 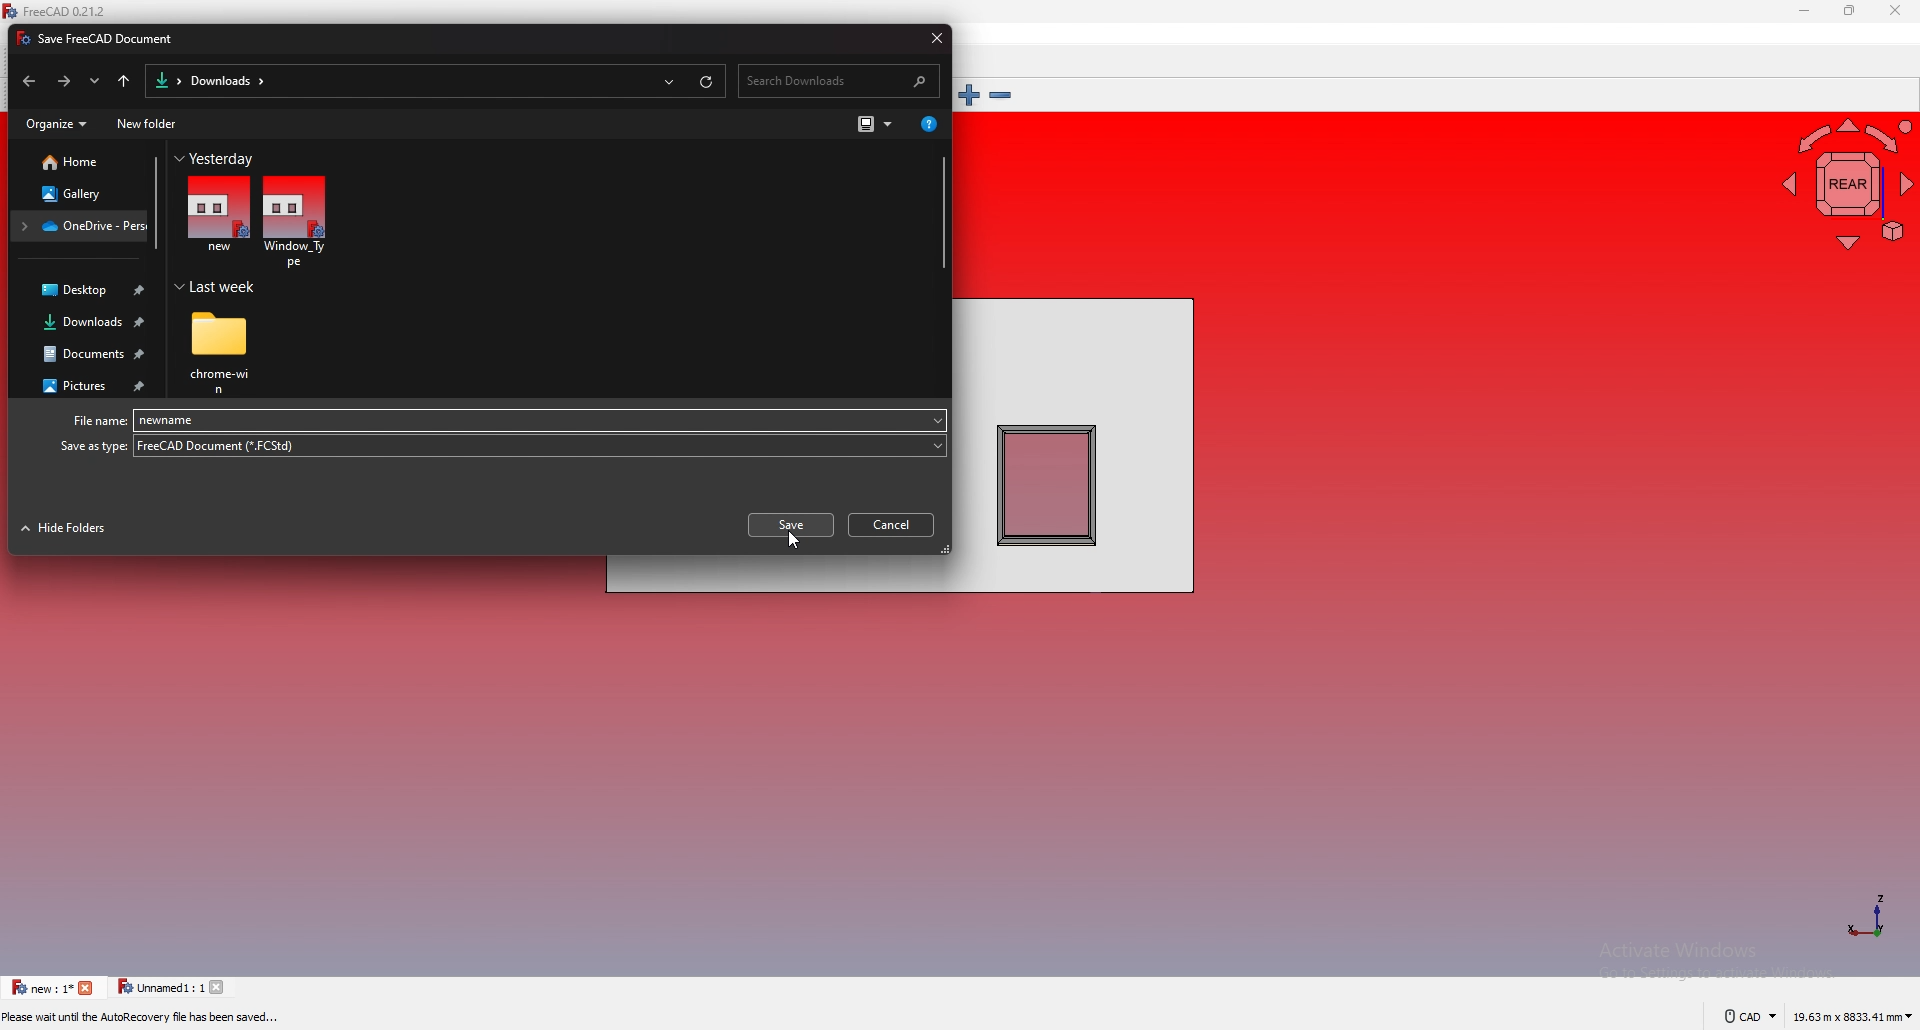 What do you see at coordinates (1749, 1015) in the screenshot?
I see `cad navigation` at bounding box center [1749, 1015].